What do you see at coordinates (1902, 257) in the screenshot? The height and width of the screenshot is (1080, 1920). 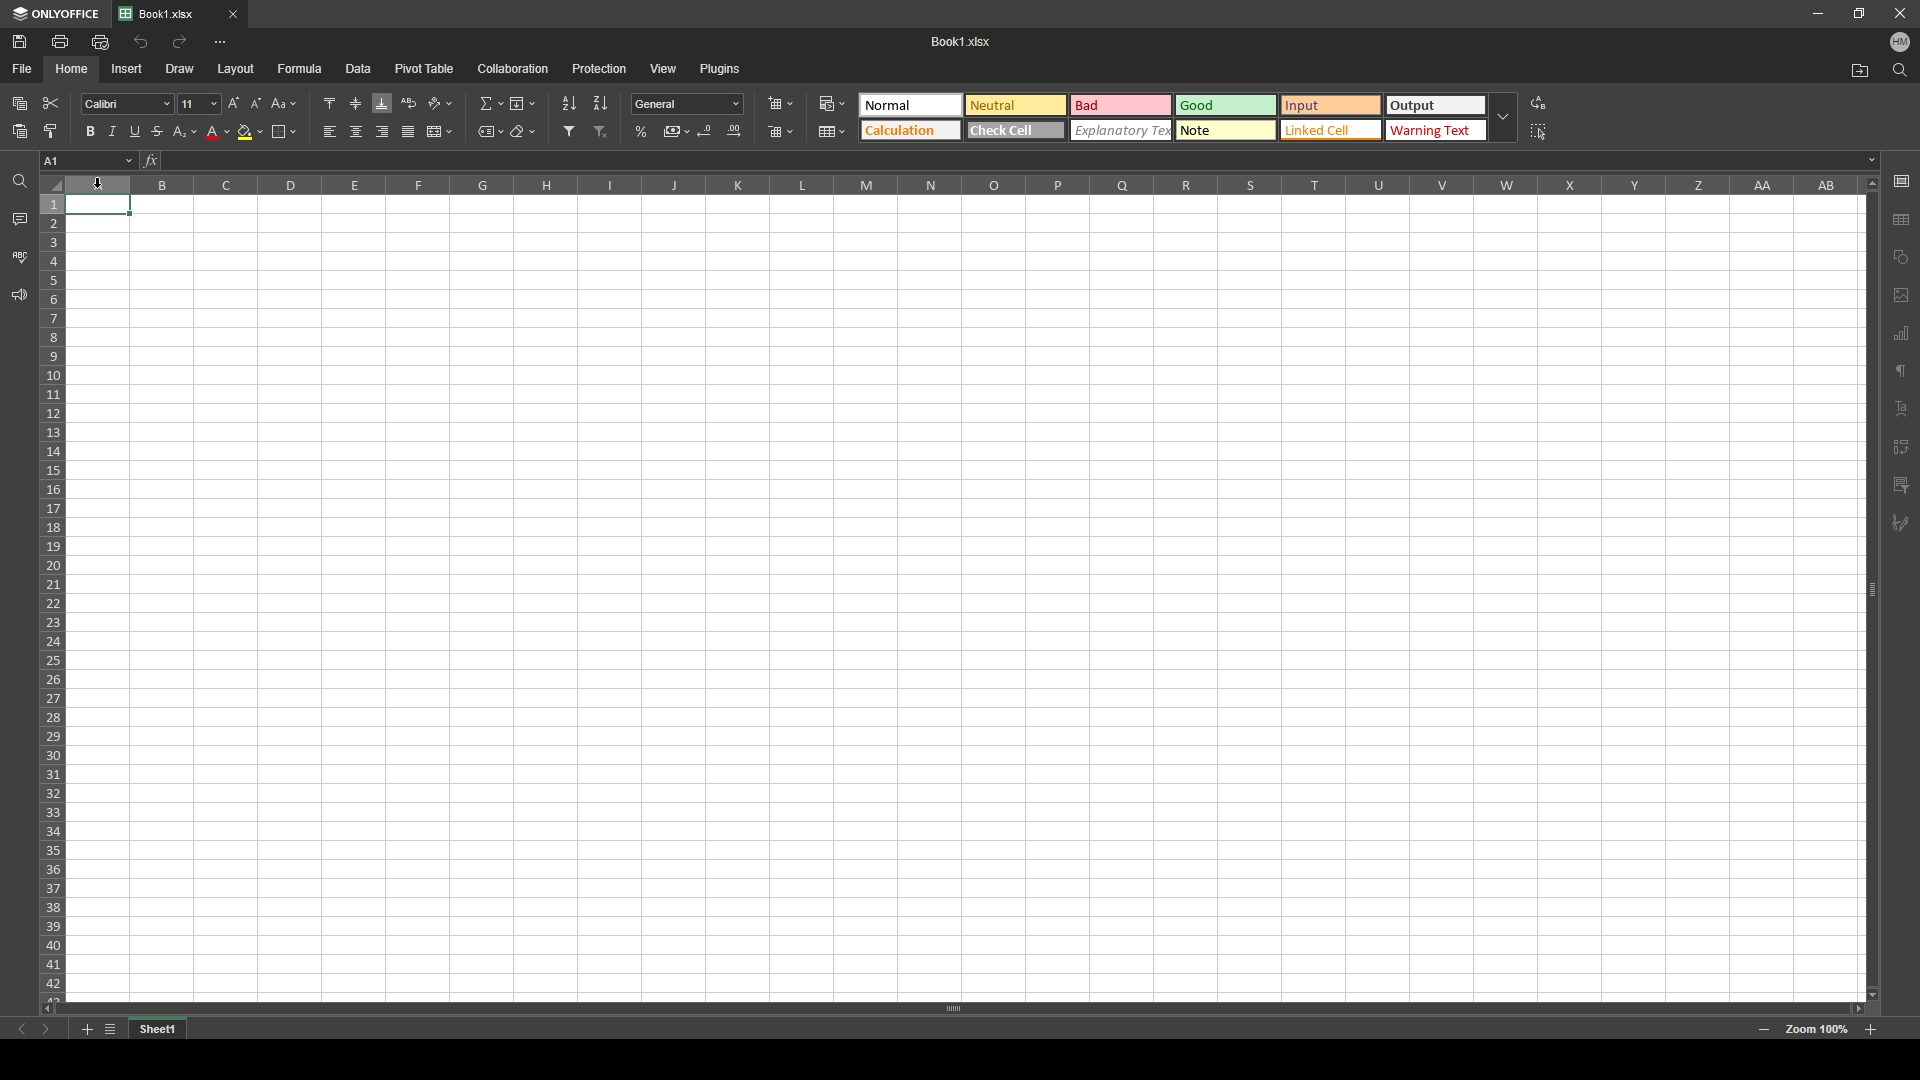 I see `shapes` at bounding box center [1902, 257].